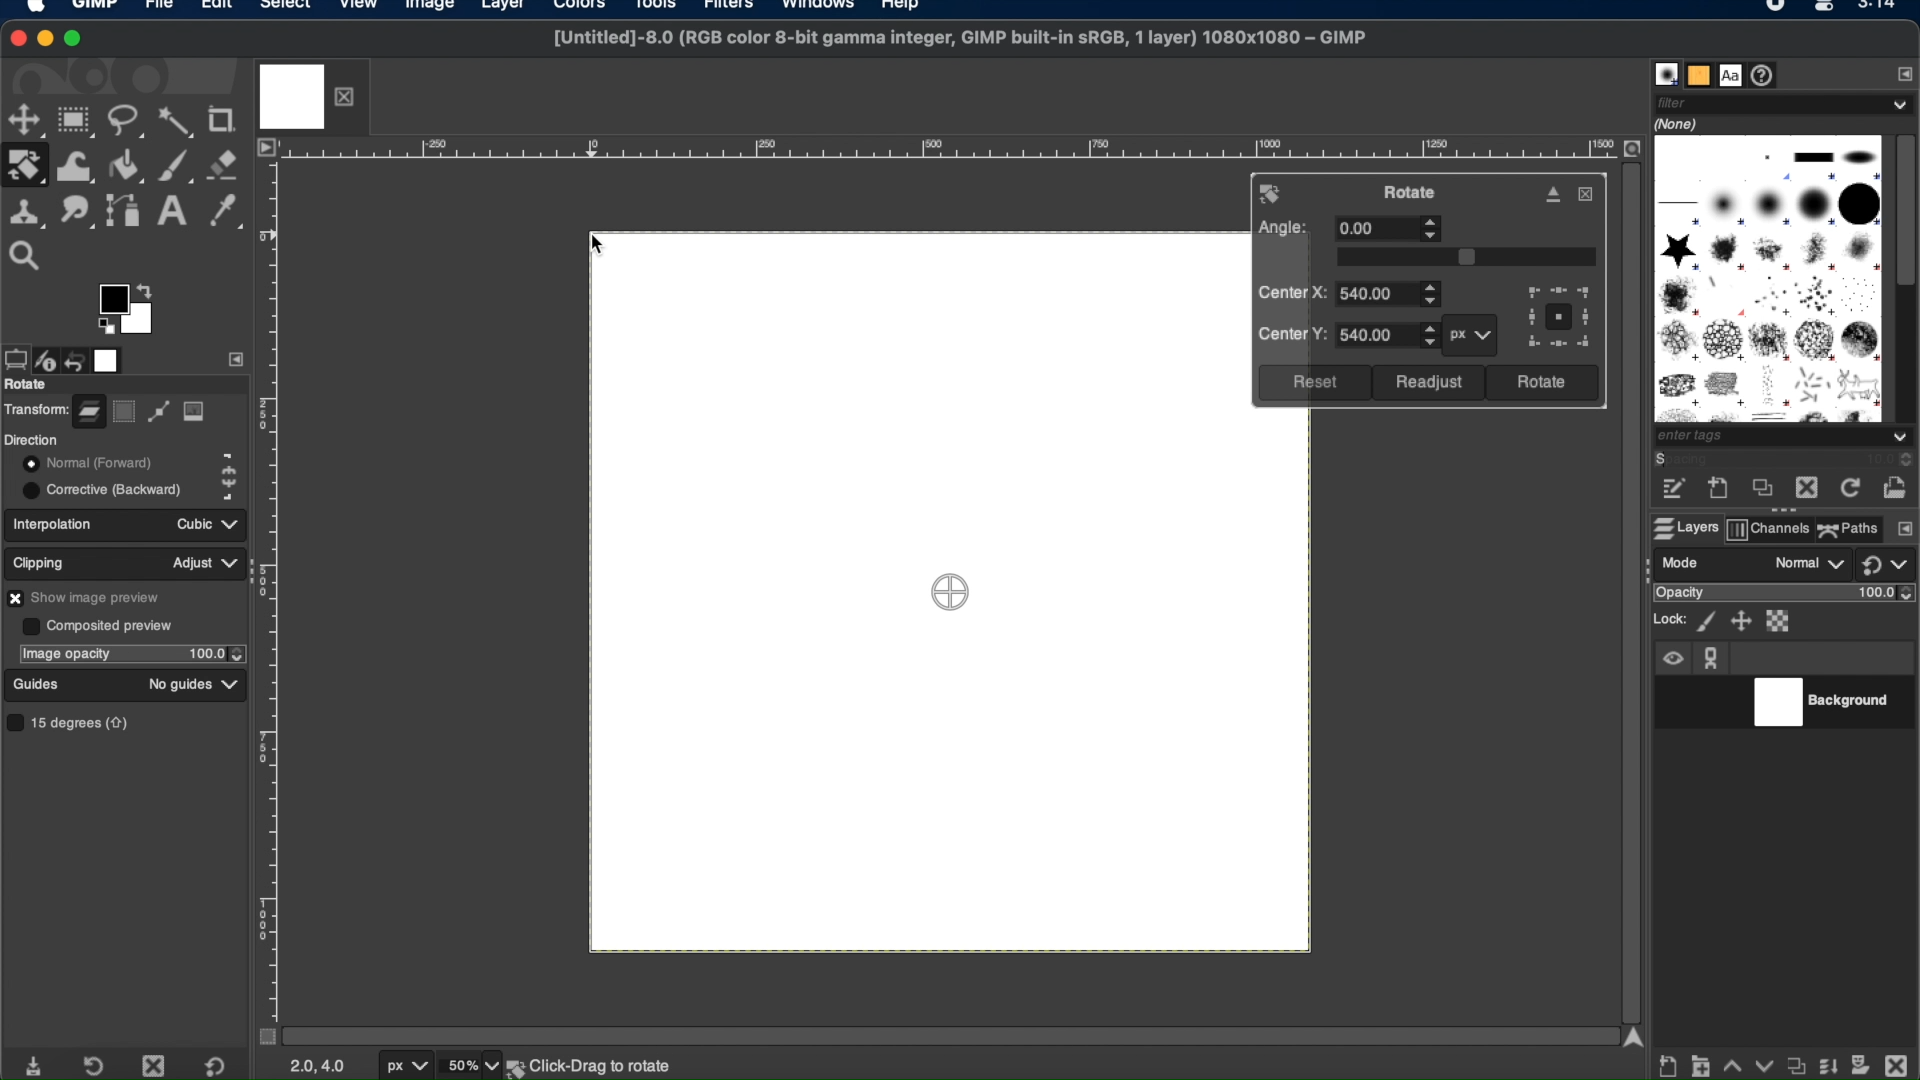  I want to click on normal forward toggle button, so click(85, 463).